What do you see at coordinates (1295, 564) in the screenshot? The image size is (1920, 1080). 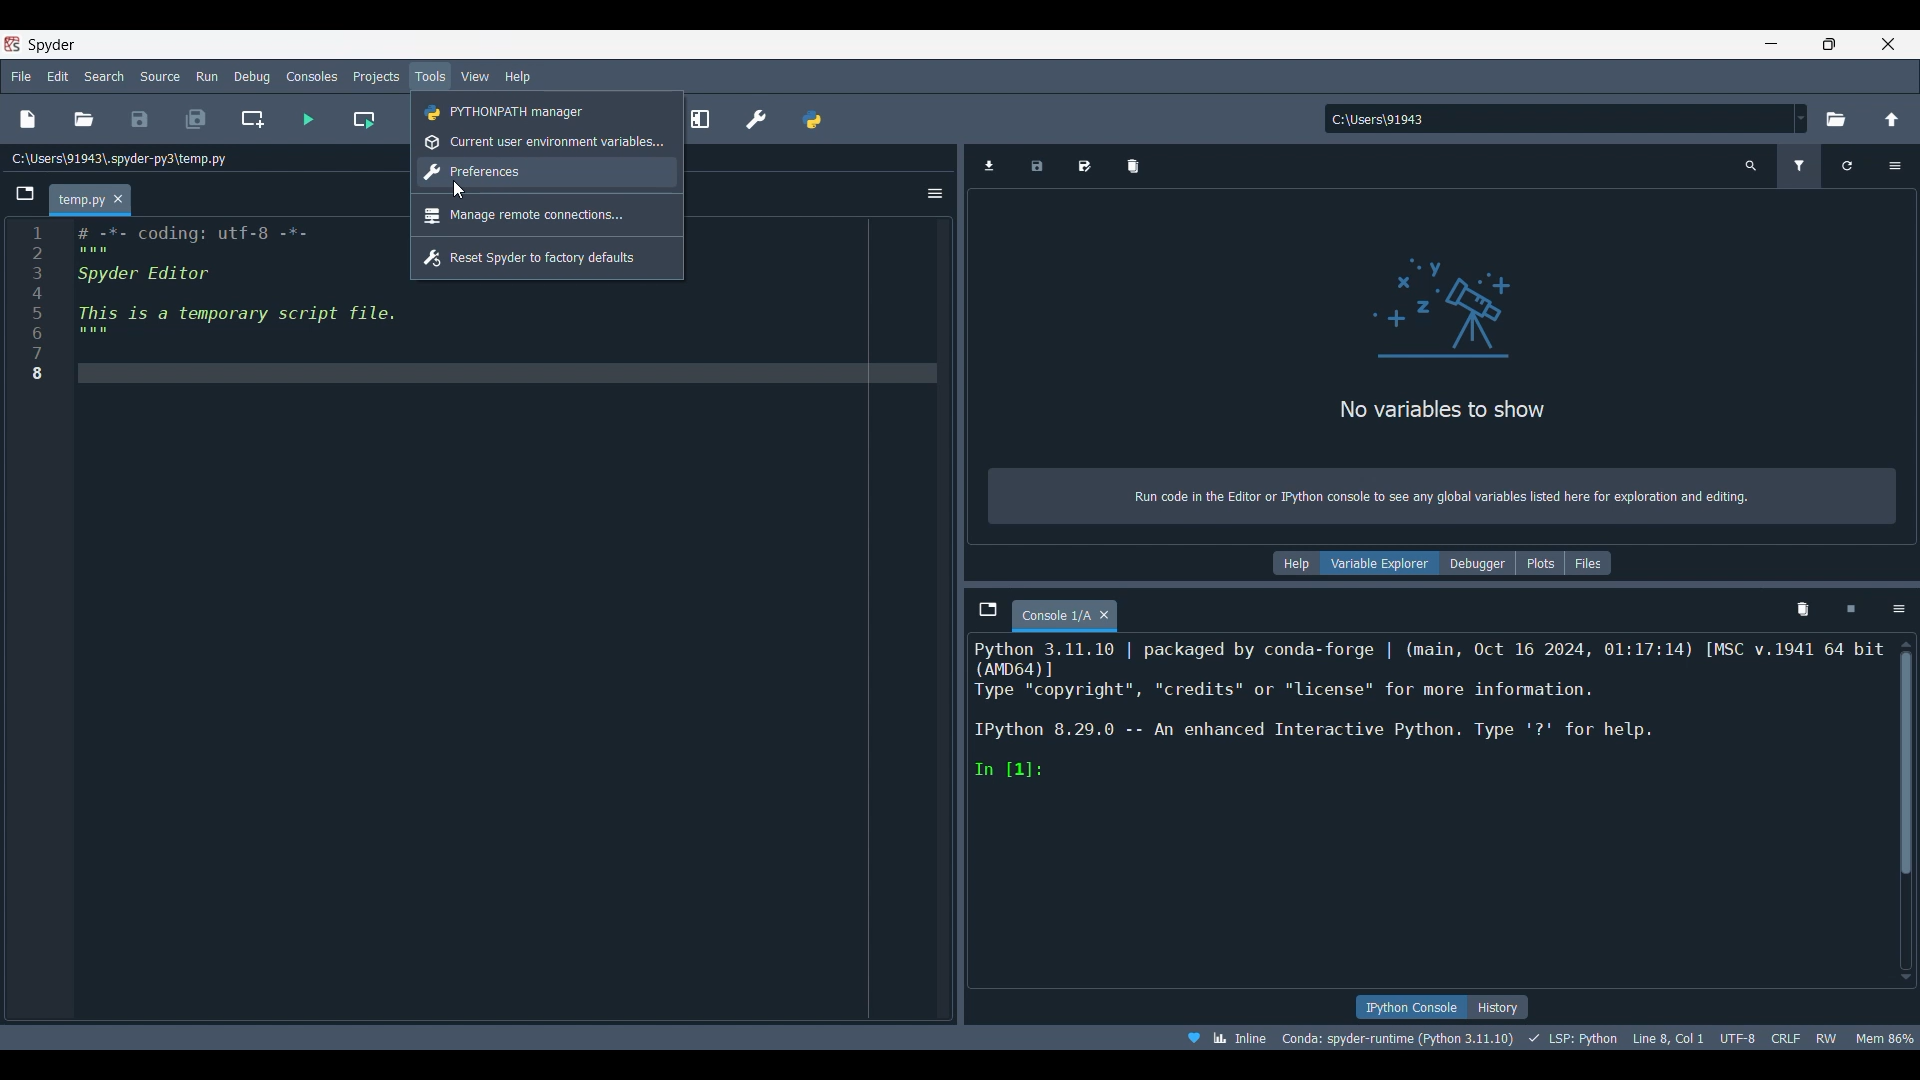 I see `Help` at bounding box center [1295, 564].